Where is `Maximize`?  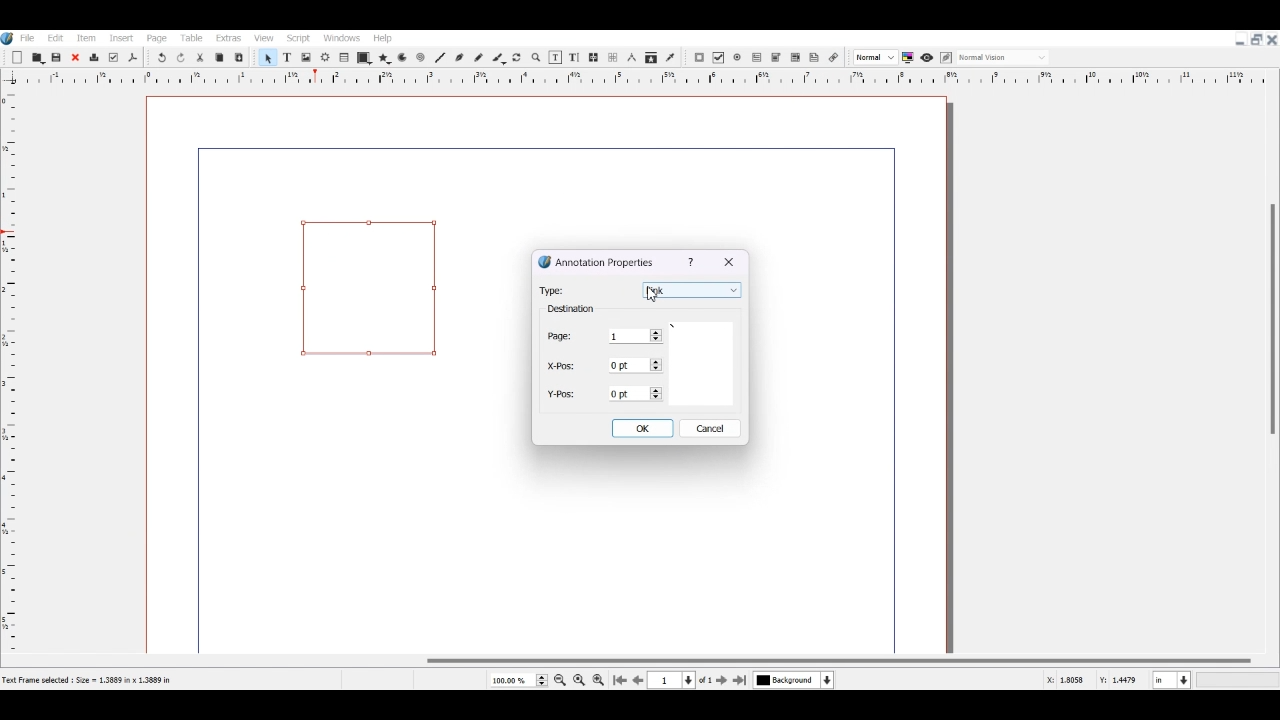 Maximize is located at coordinates (1256, 38).